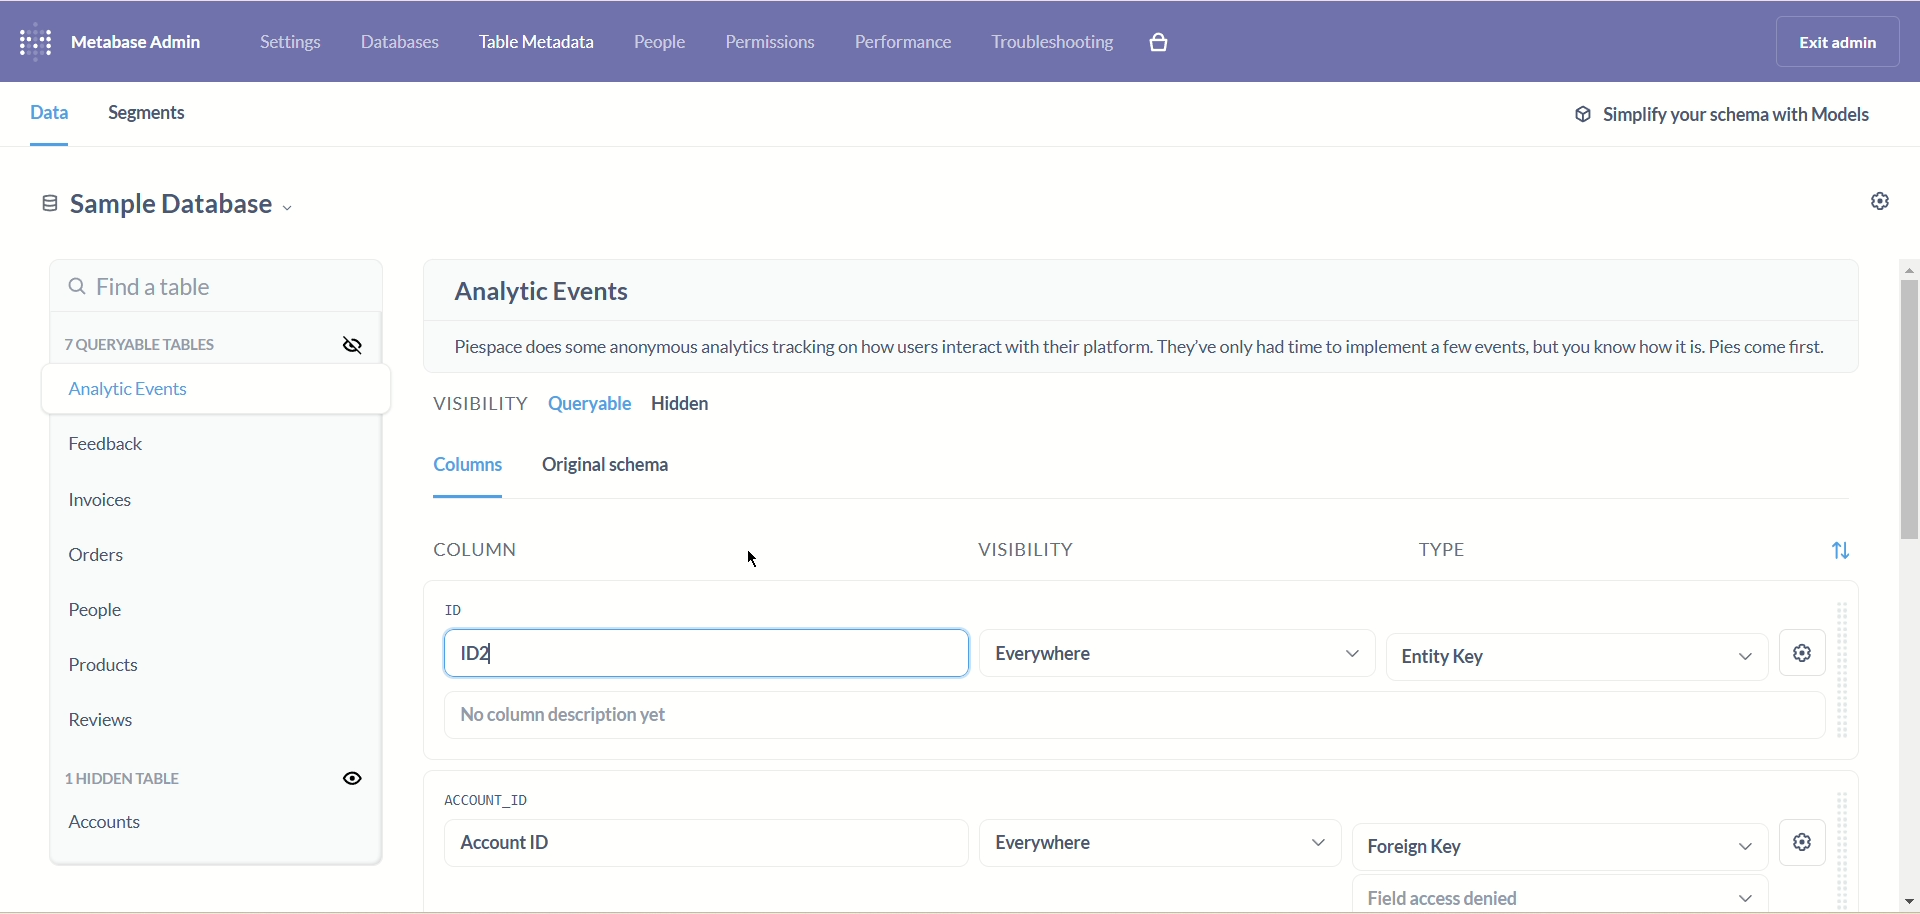 The height and width of the screenshot is (914, 1920). Describe the element at coordinates (566, 552) in the screenshot. I see `Column` at that location.